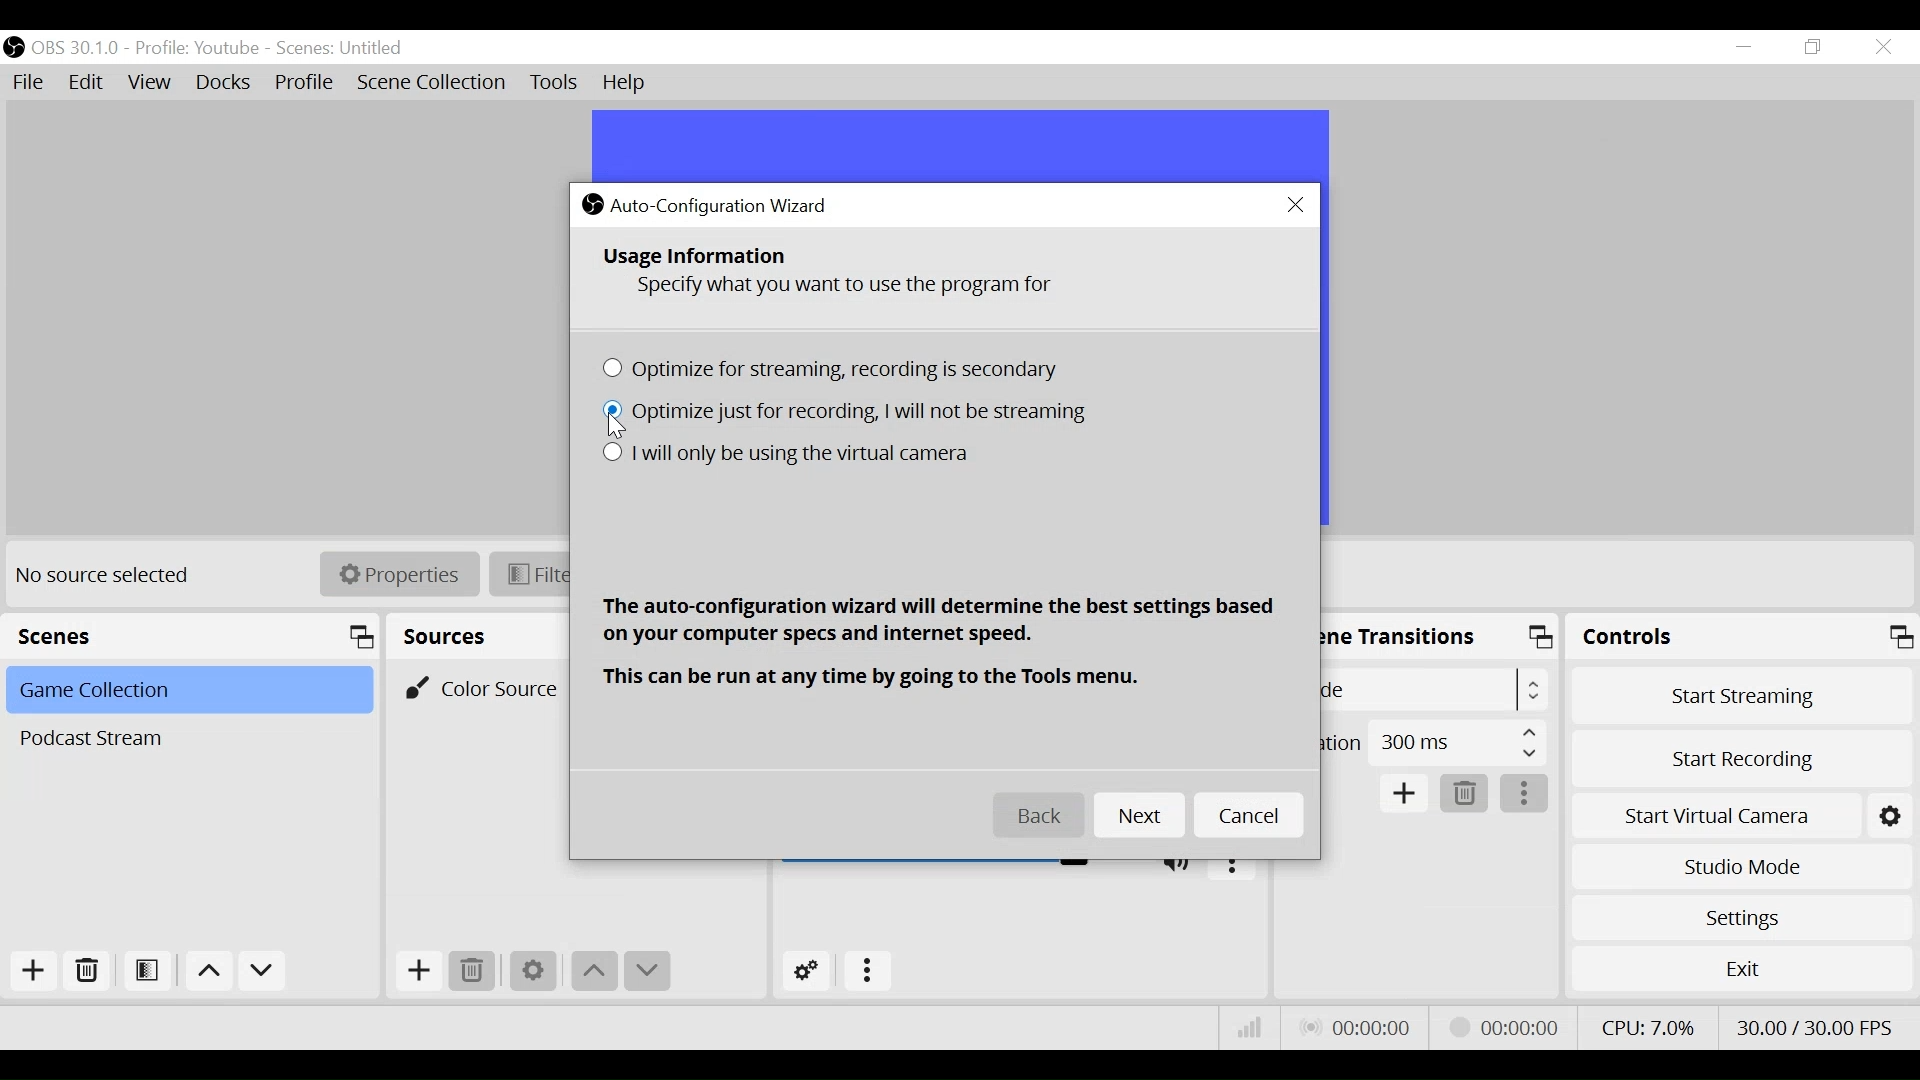 The width and height of the screenshot is (1920, 1080). Describe the element at coordinates (1508, 1027) in the screenshot. I see `Stream ` at that location.